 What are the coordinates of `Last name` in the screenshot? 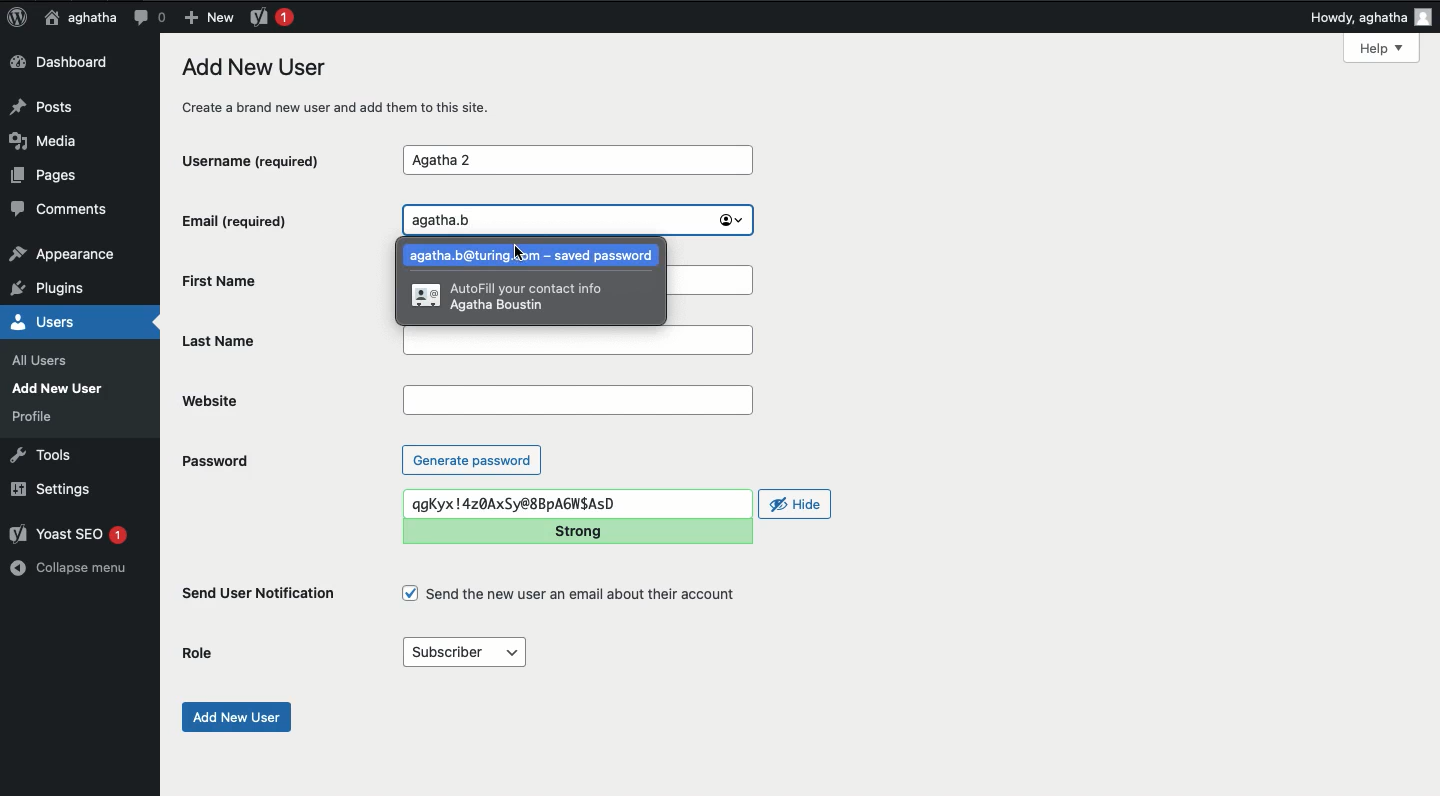 It's located at (578, 341).